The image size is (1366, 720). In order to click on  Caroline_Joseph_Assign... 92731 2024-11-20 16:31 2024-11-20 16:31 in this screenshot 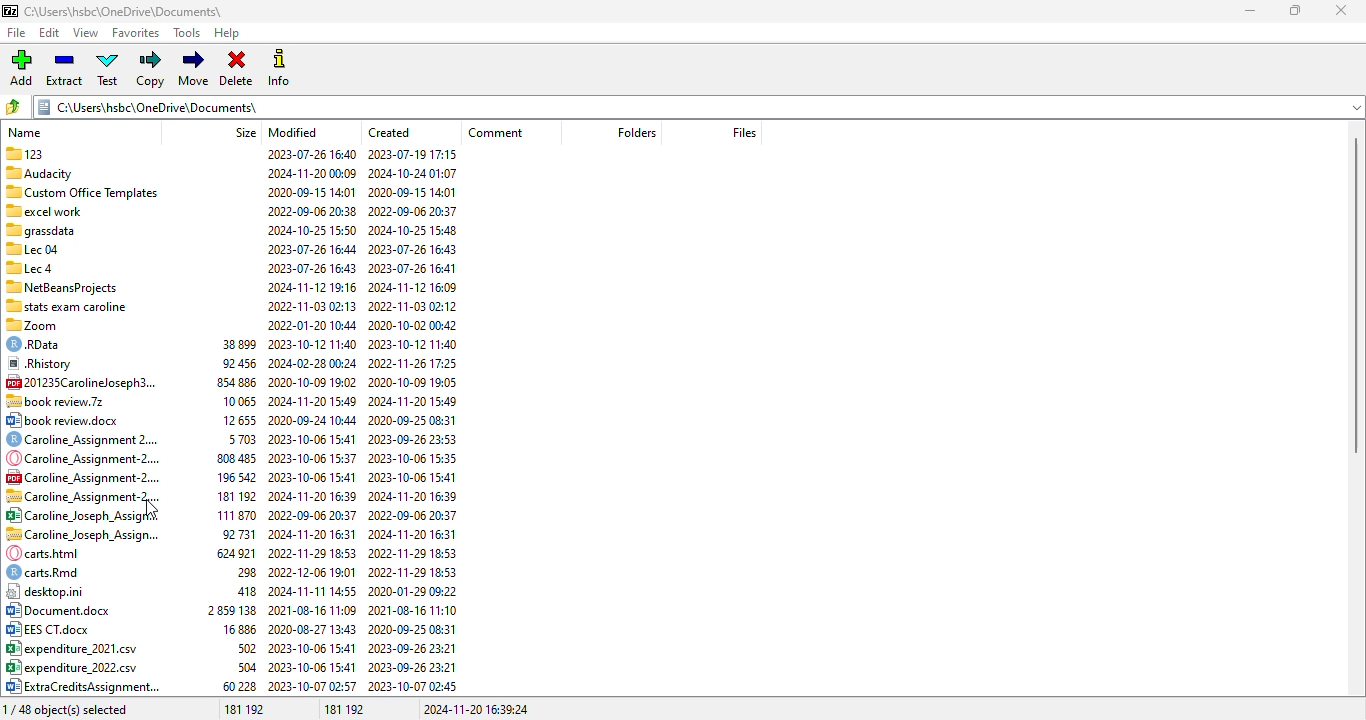, I will do `click(230, 535)`.